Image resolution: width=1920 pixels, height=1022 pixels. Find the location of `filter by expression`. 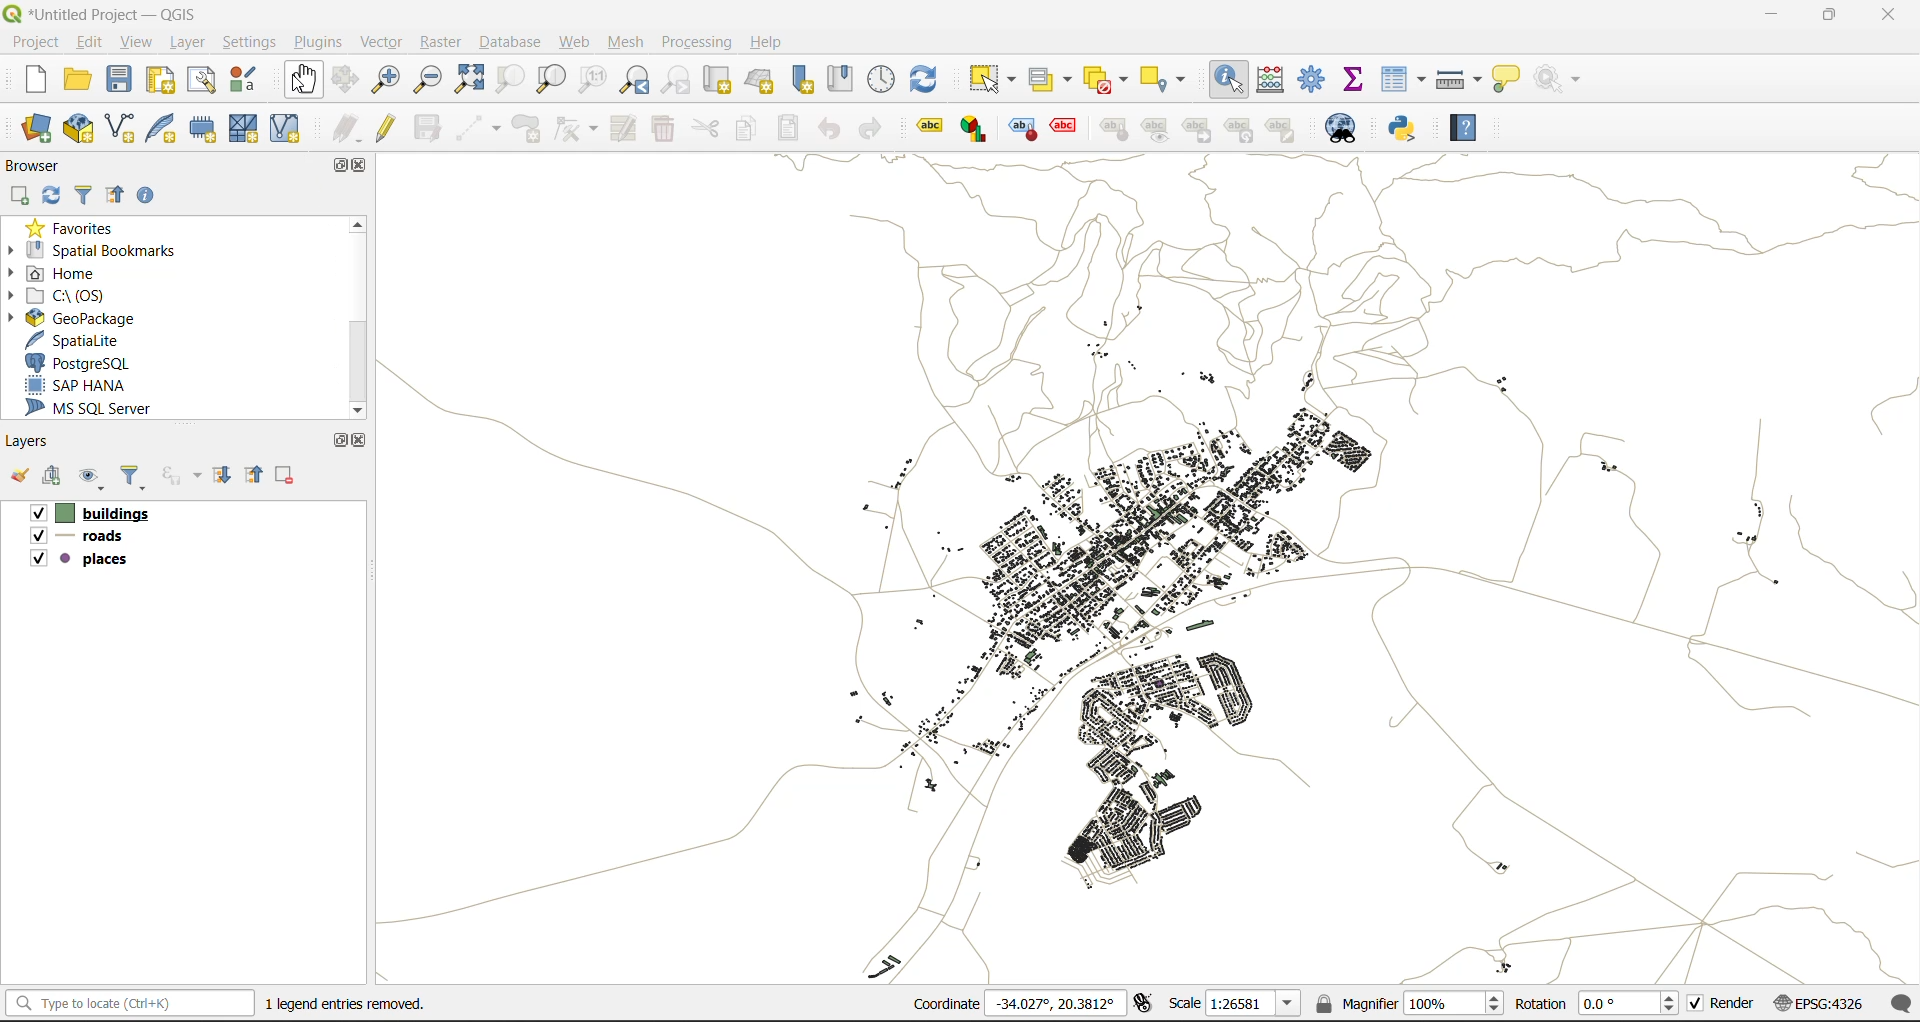

filter by expression is located at coordinates (183, 477).